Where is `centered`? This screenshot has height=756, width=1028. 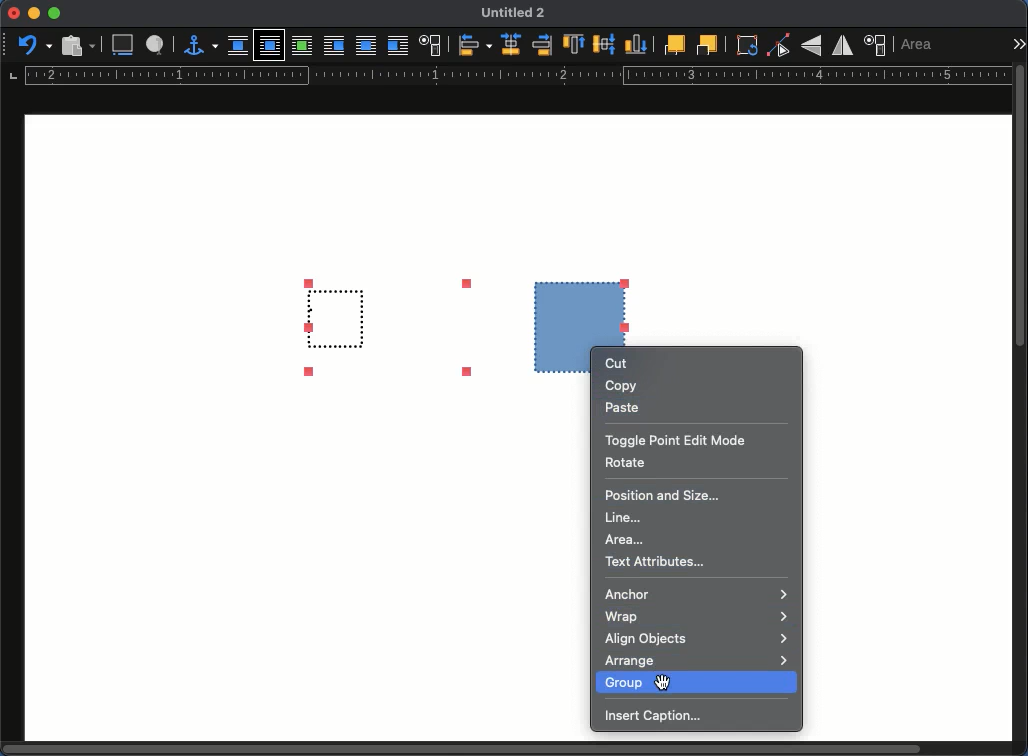 centered is located at coordinates (513, 44).